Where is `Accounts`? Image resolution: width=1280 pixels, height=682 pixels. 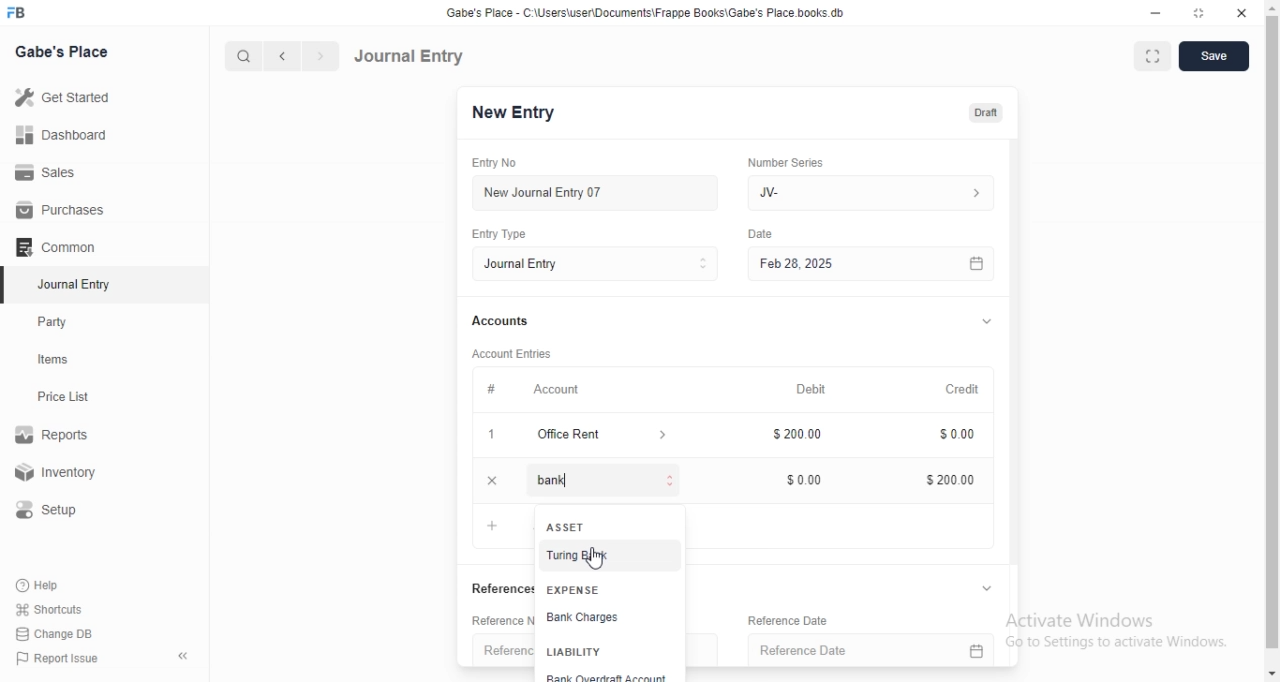 Accounts is located at coordinates (506, 321).